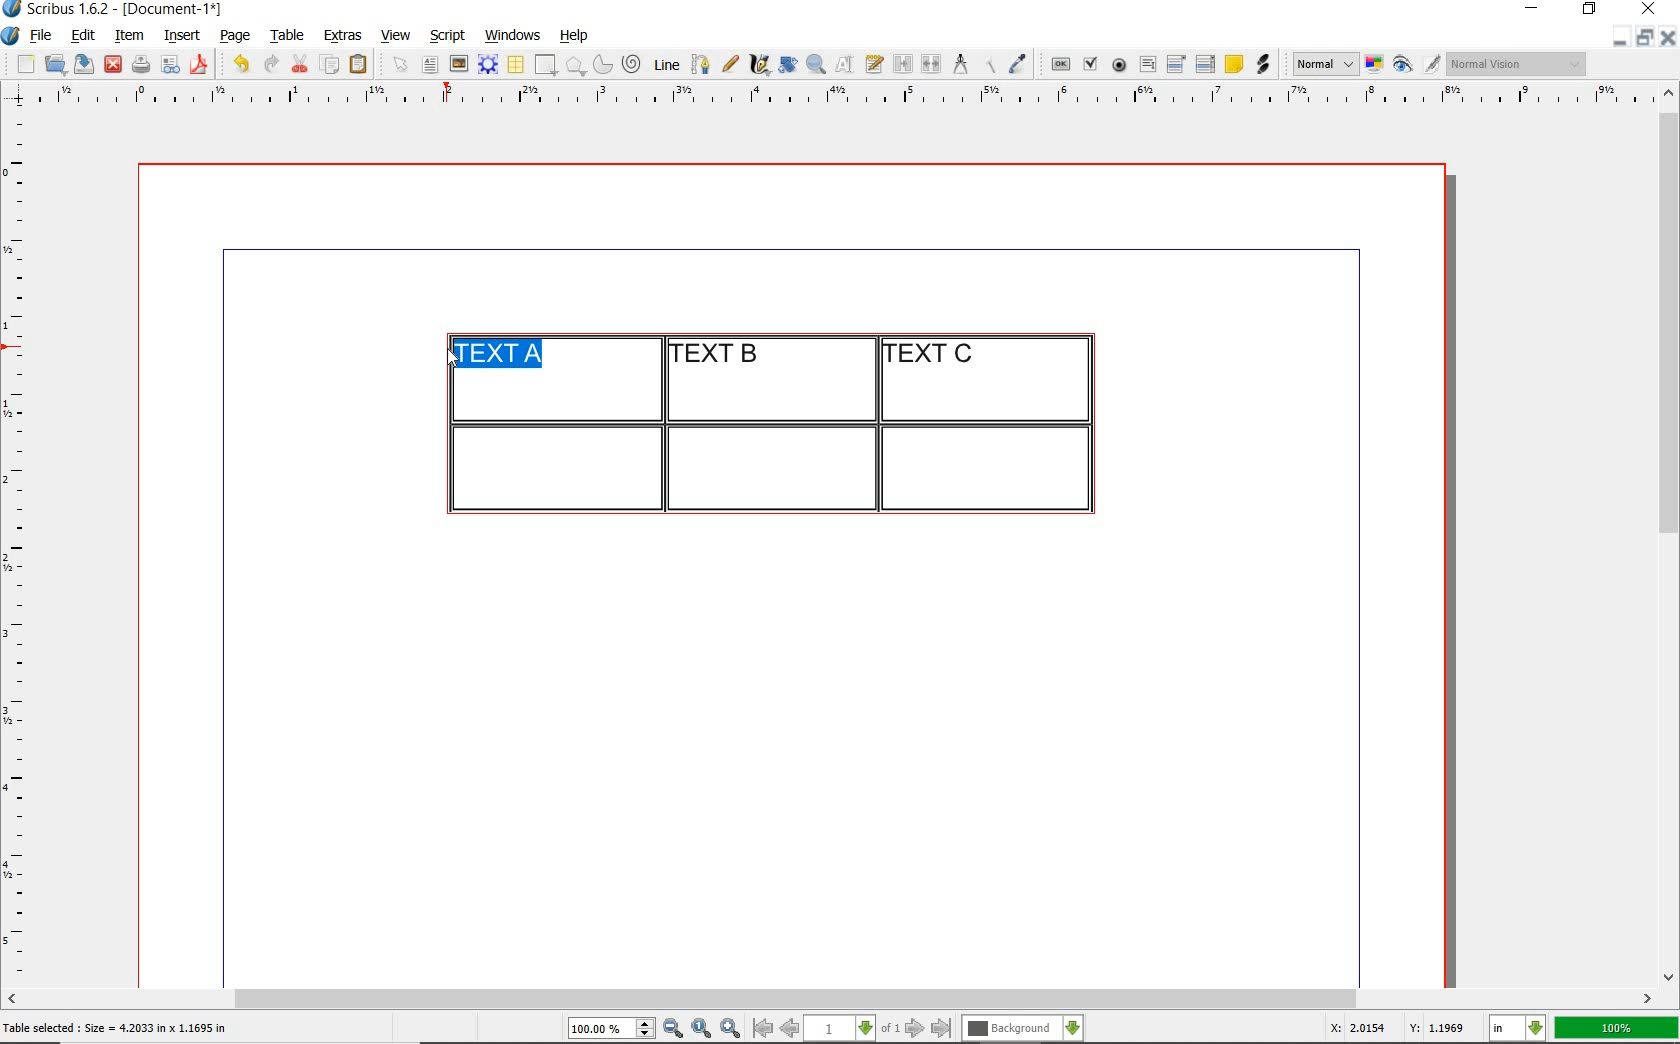 This screenshot has height=1044, width=1680. I want to click on Bezier curve, so click(699, 64).